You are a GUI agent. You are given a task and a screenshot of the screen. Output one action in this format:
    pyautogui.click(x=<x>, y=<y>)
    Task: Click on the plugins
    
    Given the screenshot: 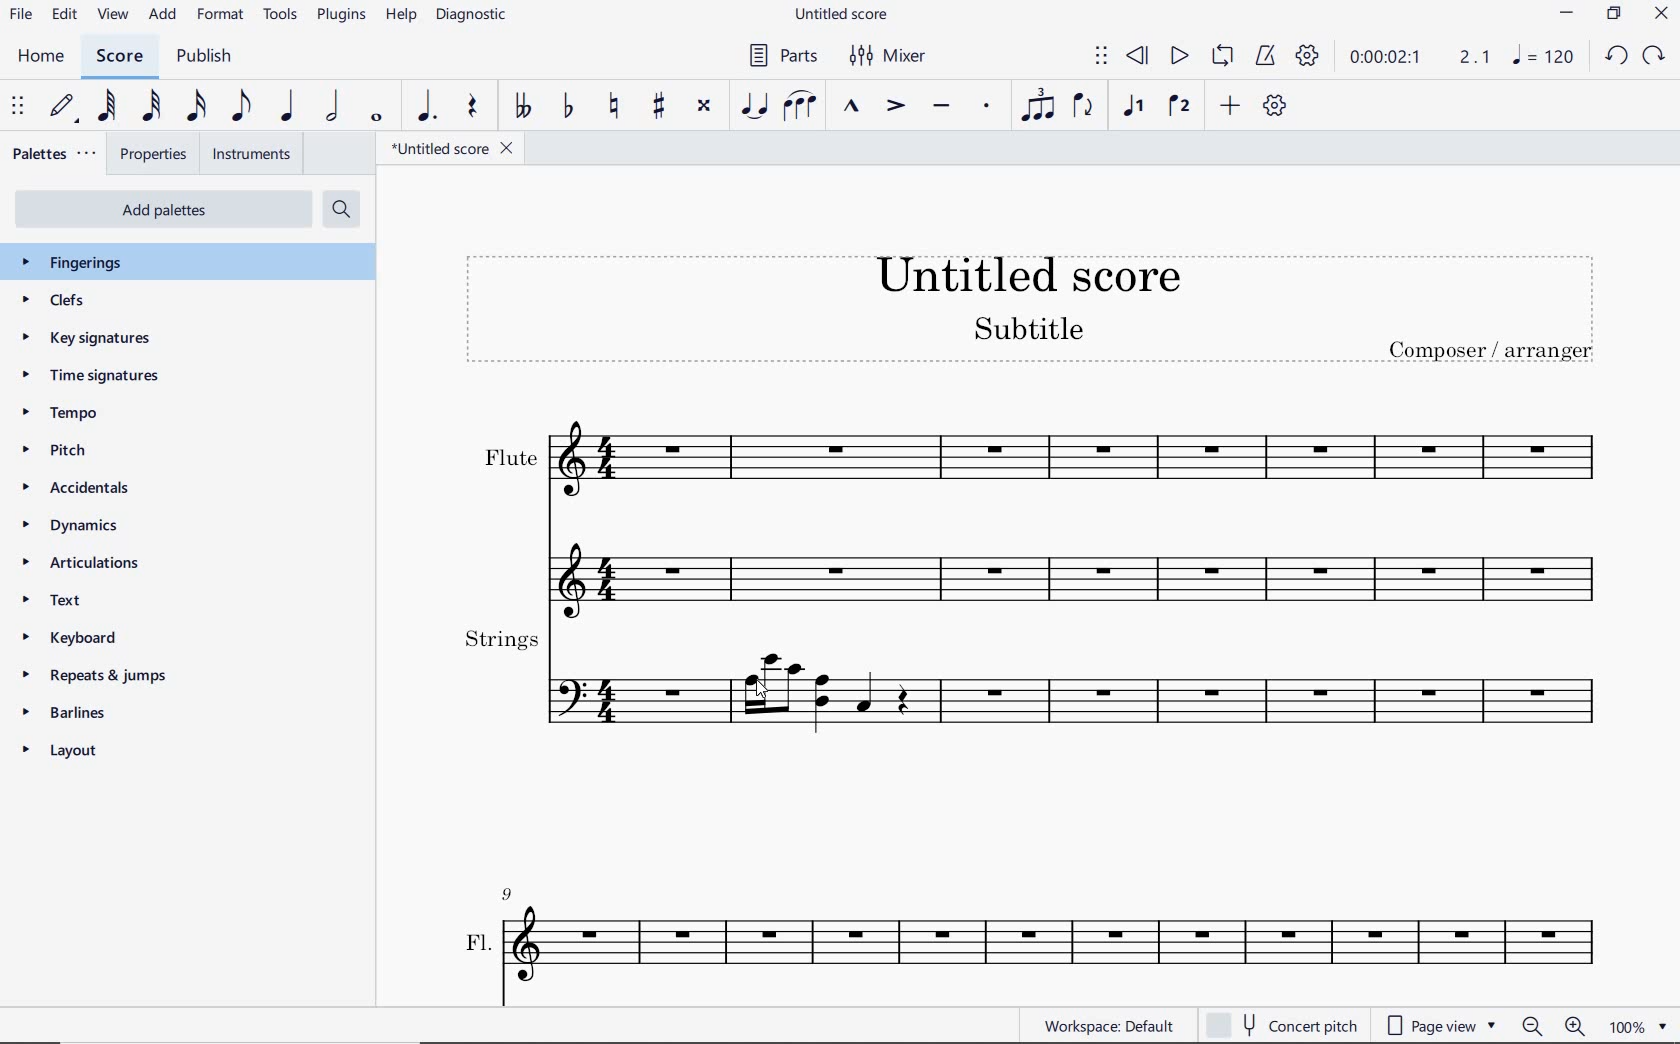 What is the action you would take?
    pyautogui.click(x=341, y=18)
    